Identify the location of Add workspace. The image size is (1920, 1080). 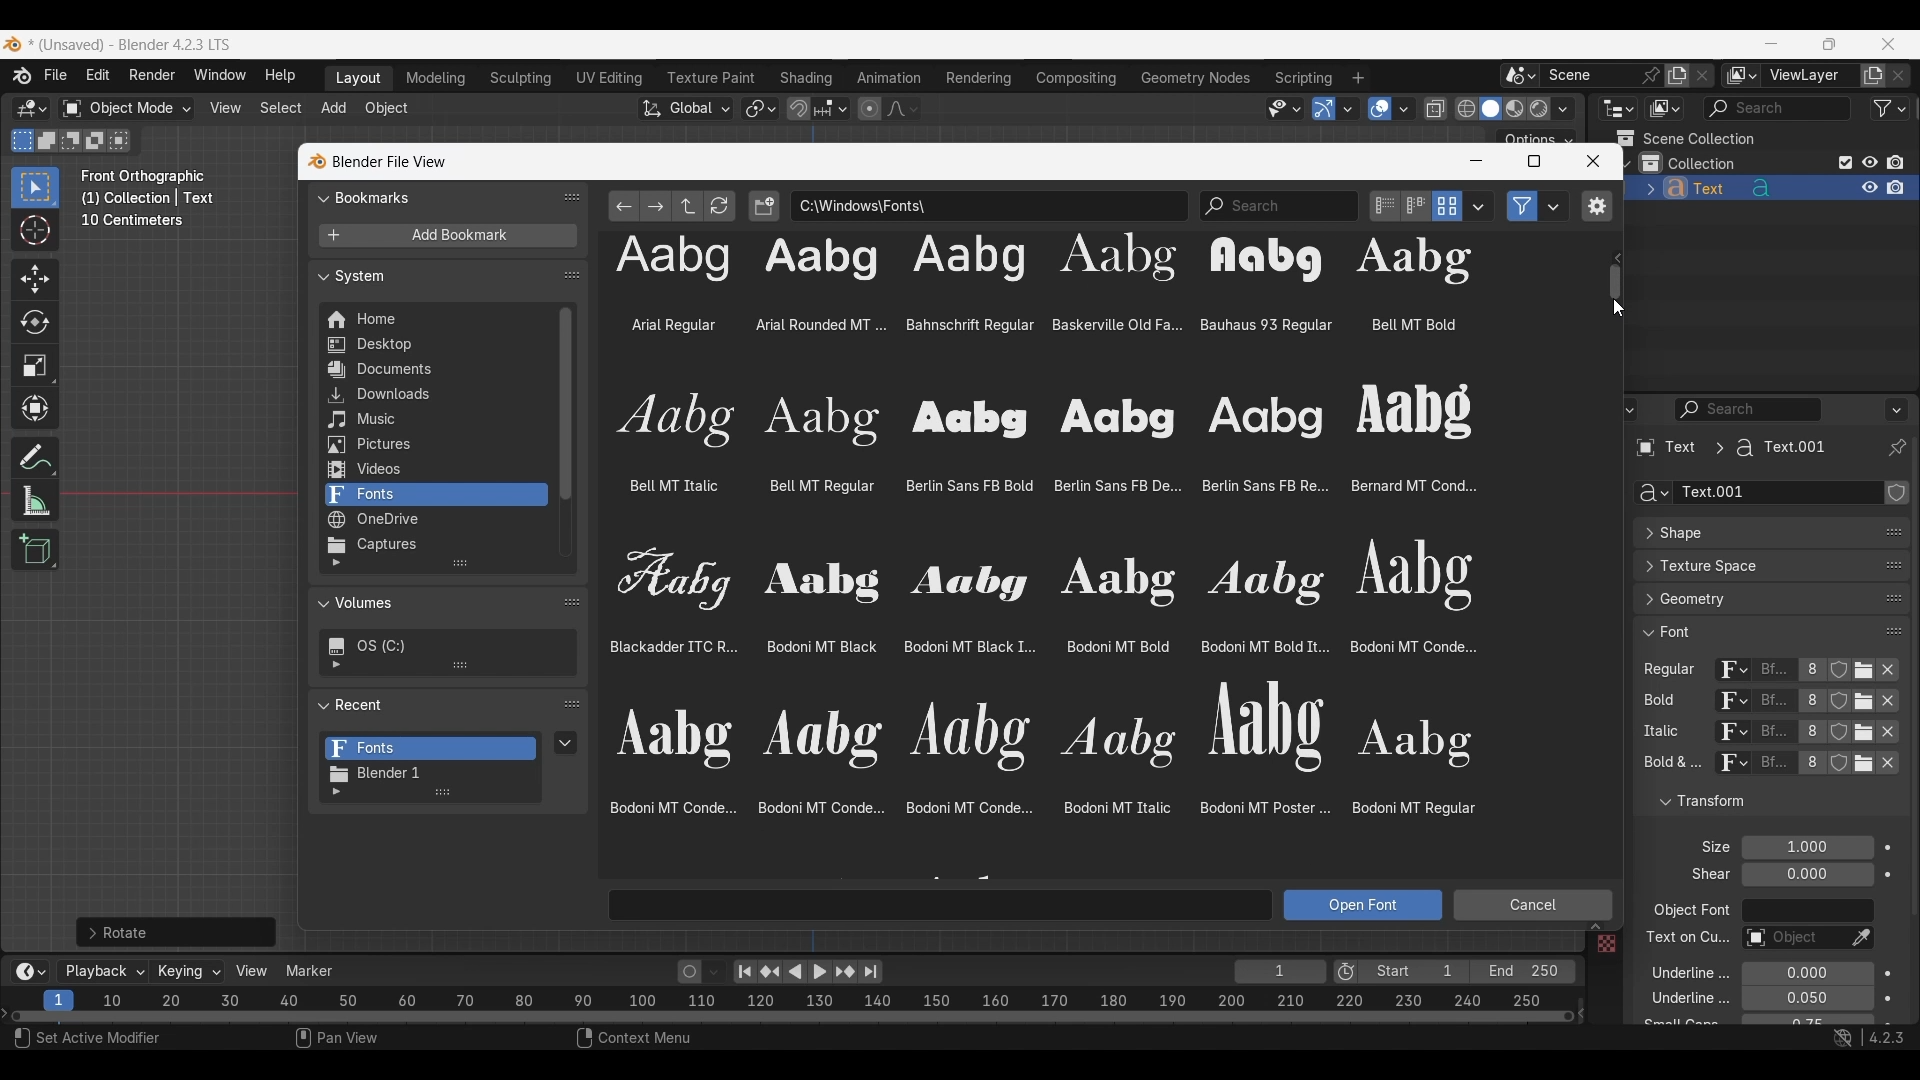
(1357, 78).